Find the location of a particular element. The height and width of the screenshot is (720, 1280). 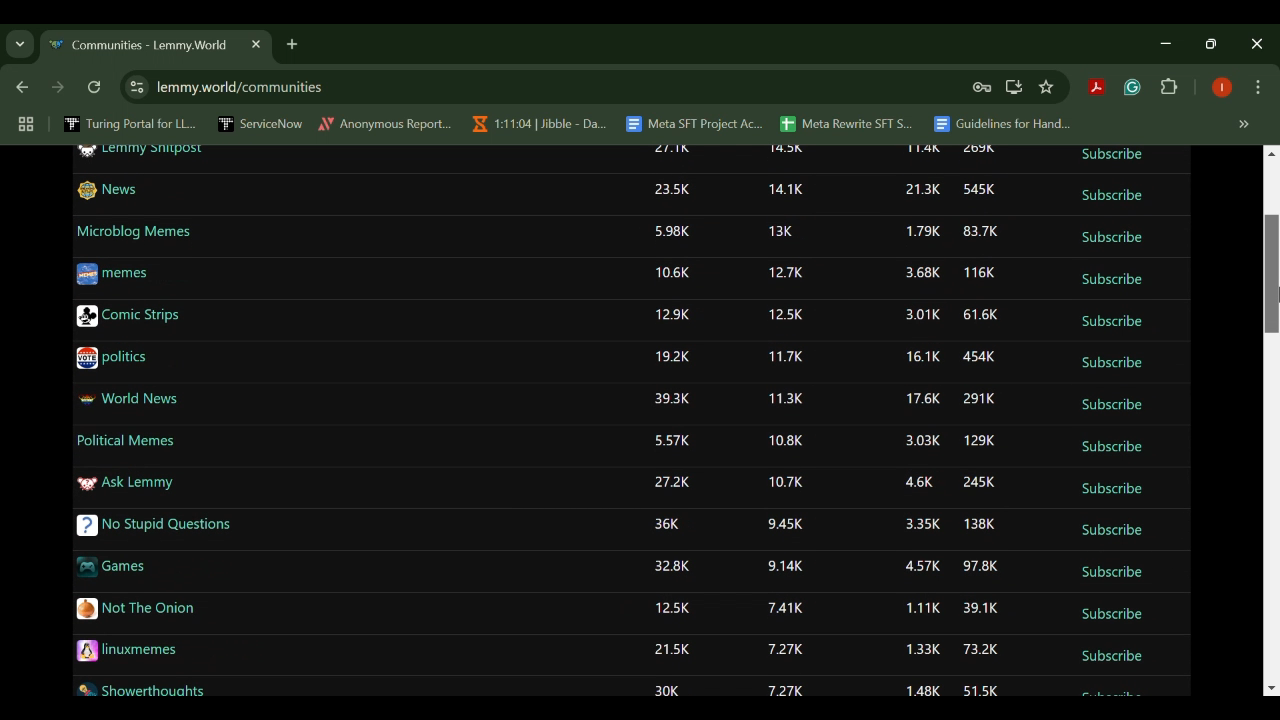

4.57K is located at coordinates (924, 567).